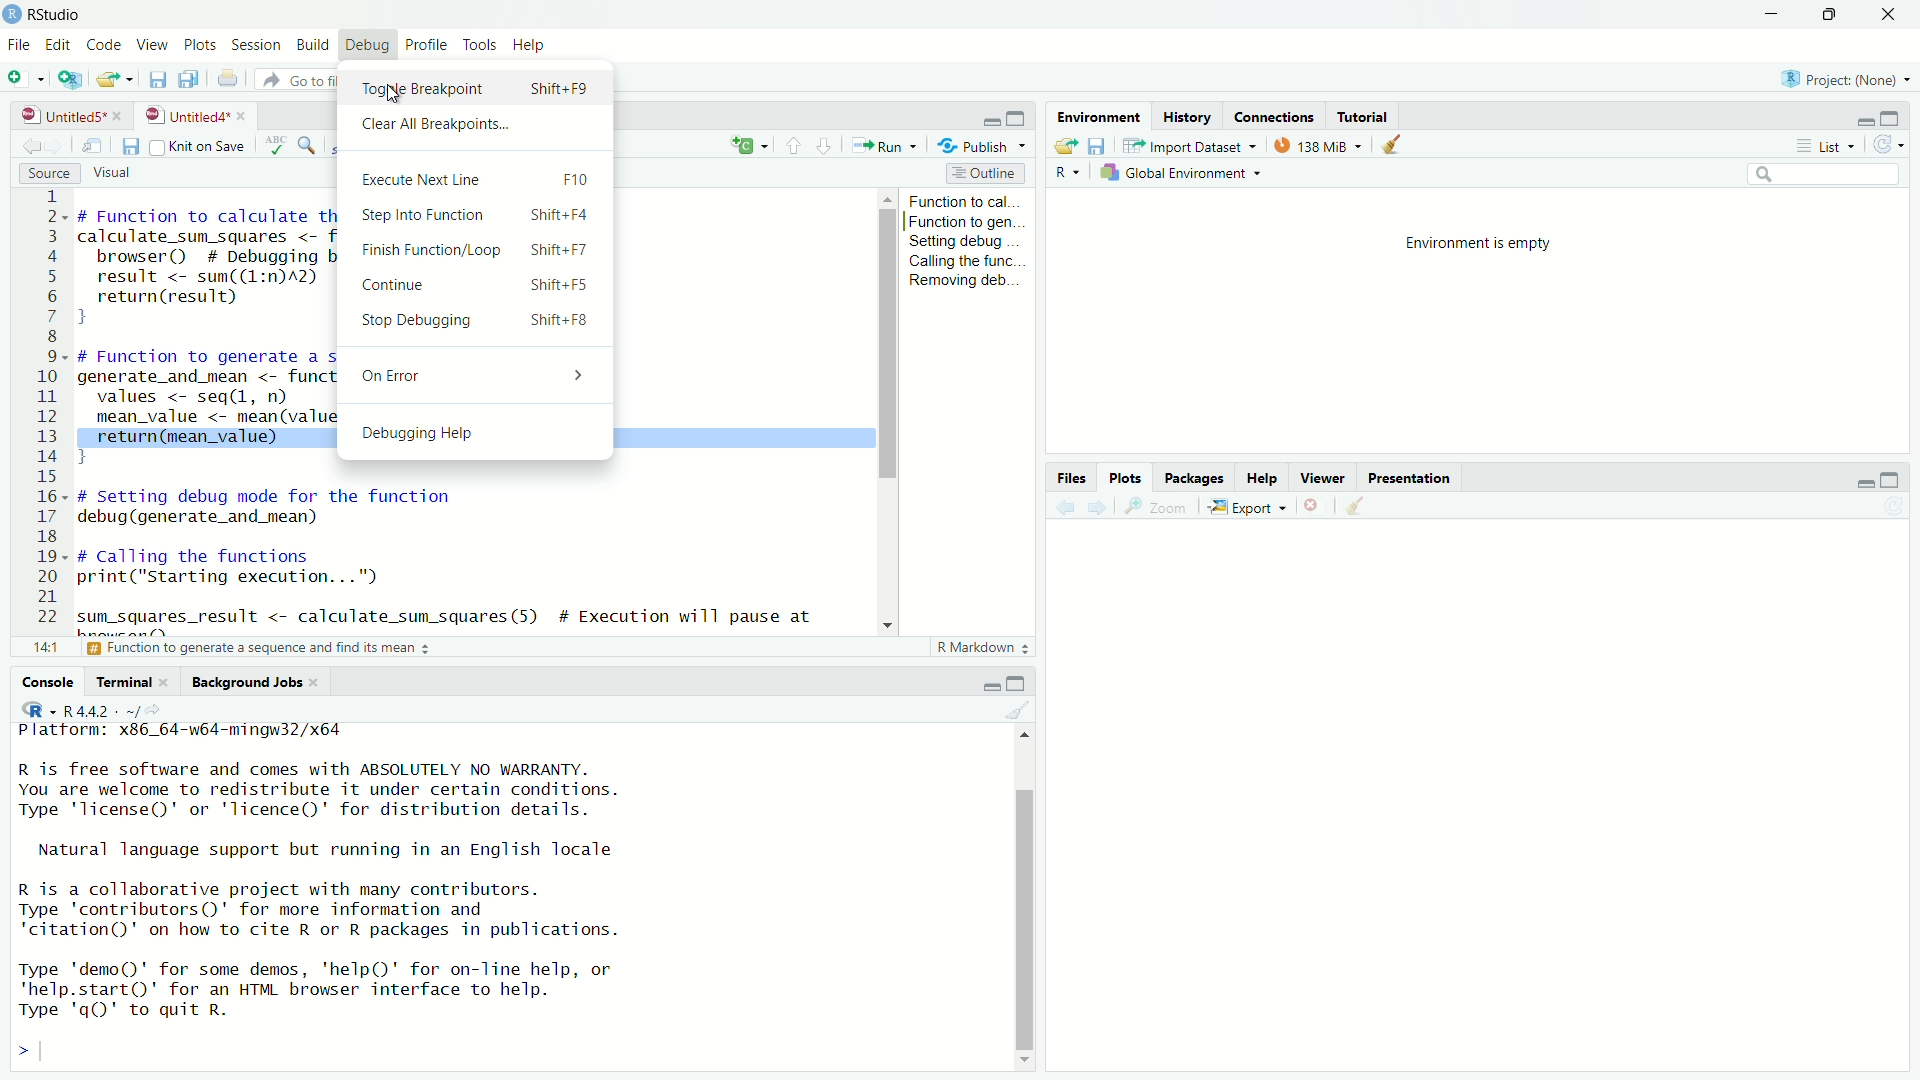 This screenshot has height=1080, width=1920. Describe the element at coordinates (1322, 148) in the screenshot. I see `138 MiB` at that location.